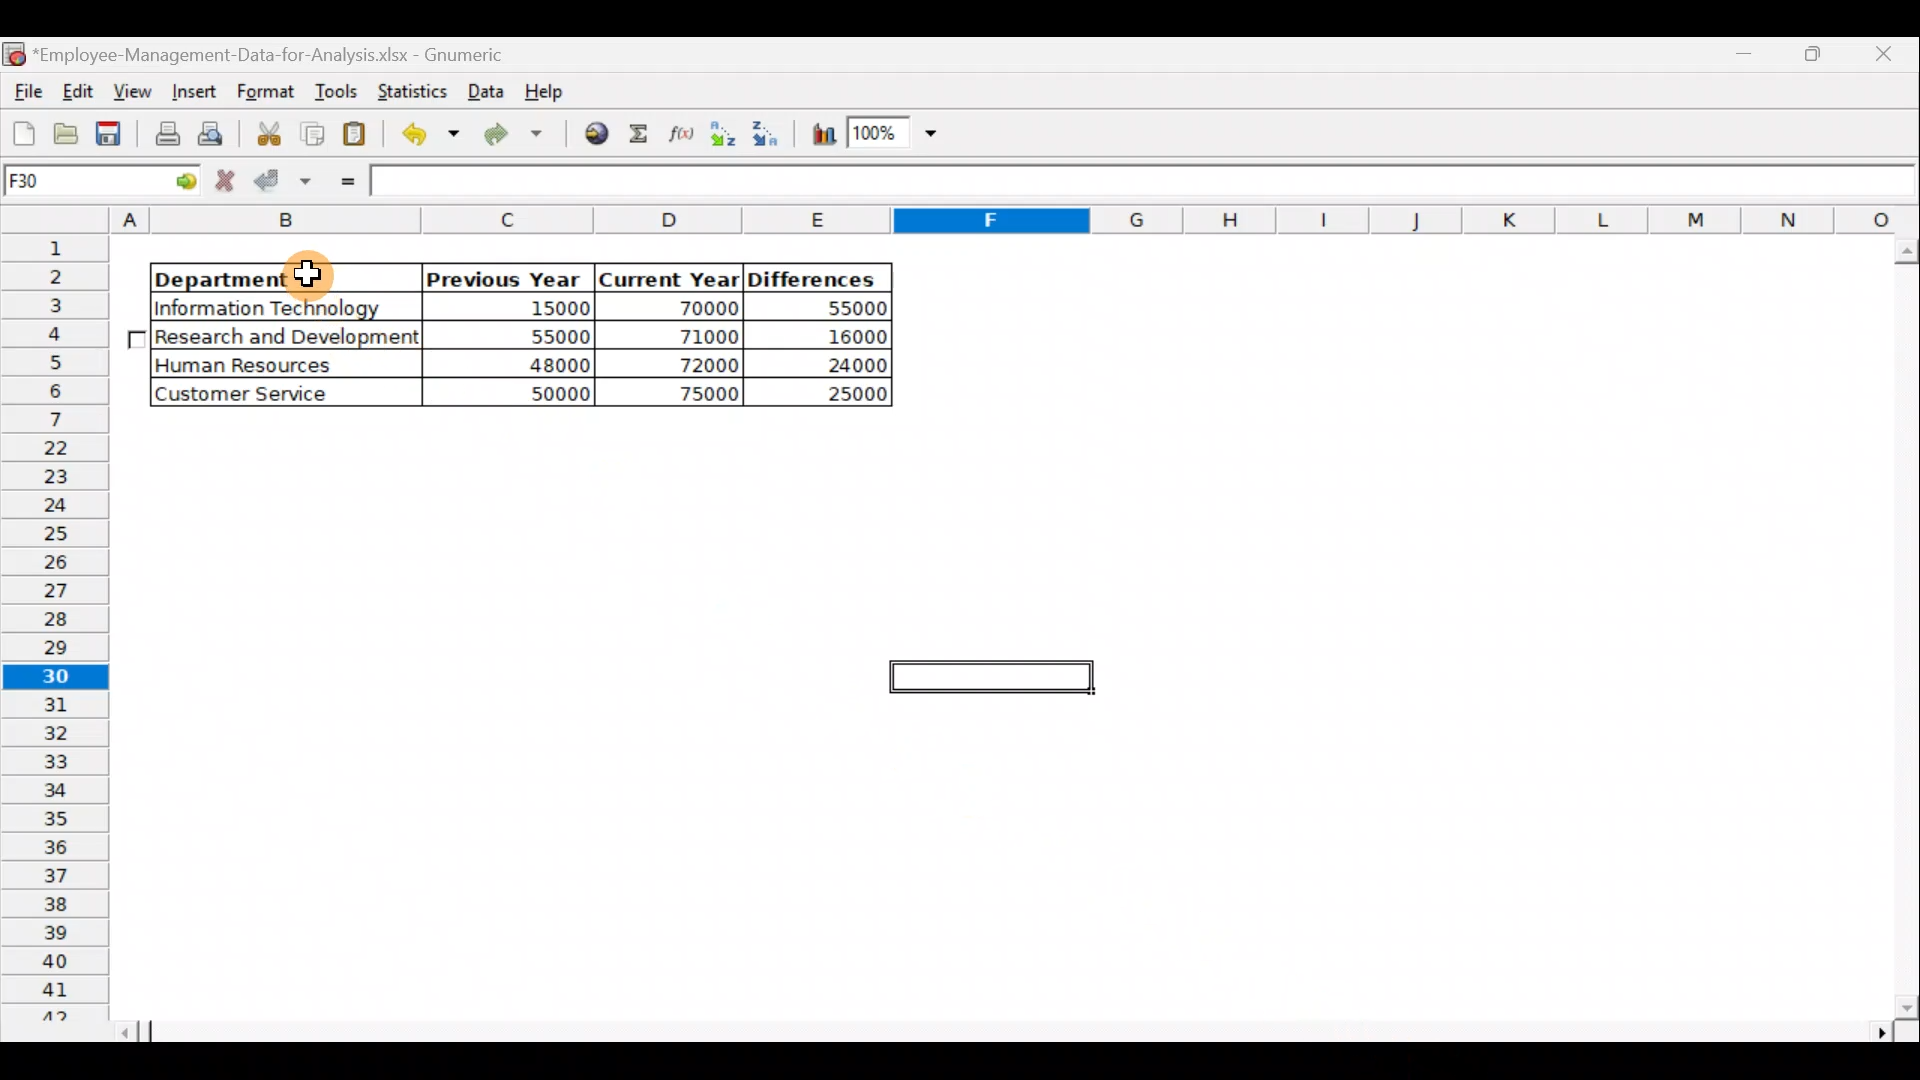 This screenshot has width=1920, height=1080. What do you see at coordinates (548, 336) in the screenshot?
I see `55000` at bounding box center [548, 336].